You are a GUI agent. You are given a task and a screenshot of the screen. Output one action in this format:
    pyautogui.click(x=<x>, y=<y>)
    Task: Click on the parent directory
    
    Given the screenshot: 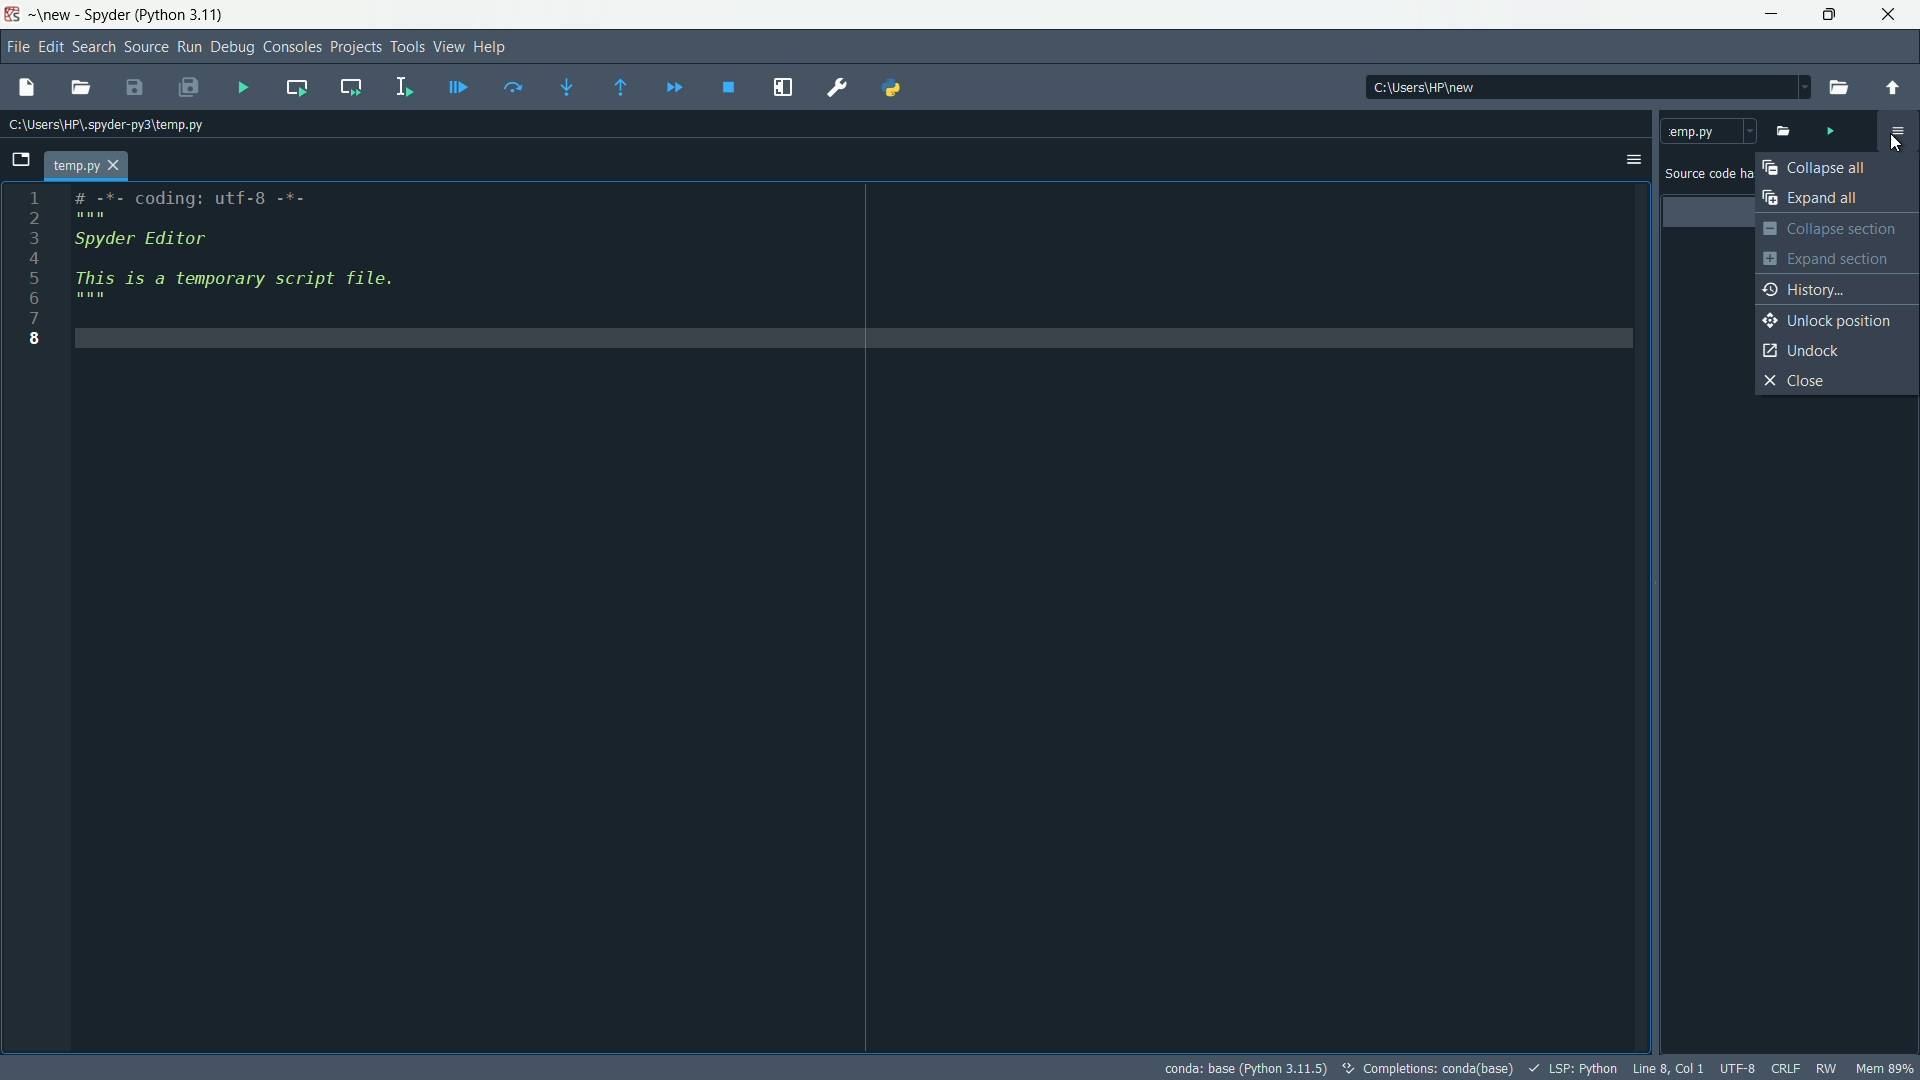 What is the action you would take?
    pyautogui.click(x=1897, y=84)
    